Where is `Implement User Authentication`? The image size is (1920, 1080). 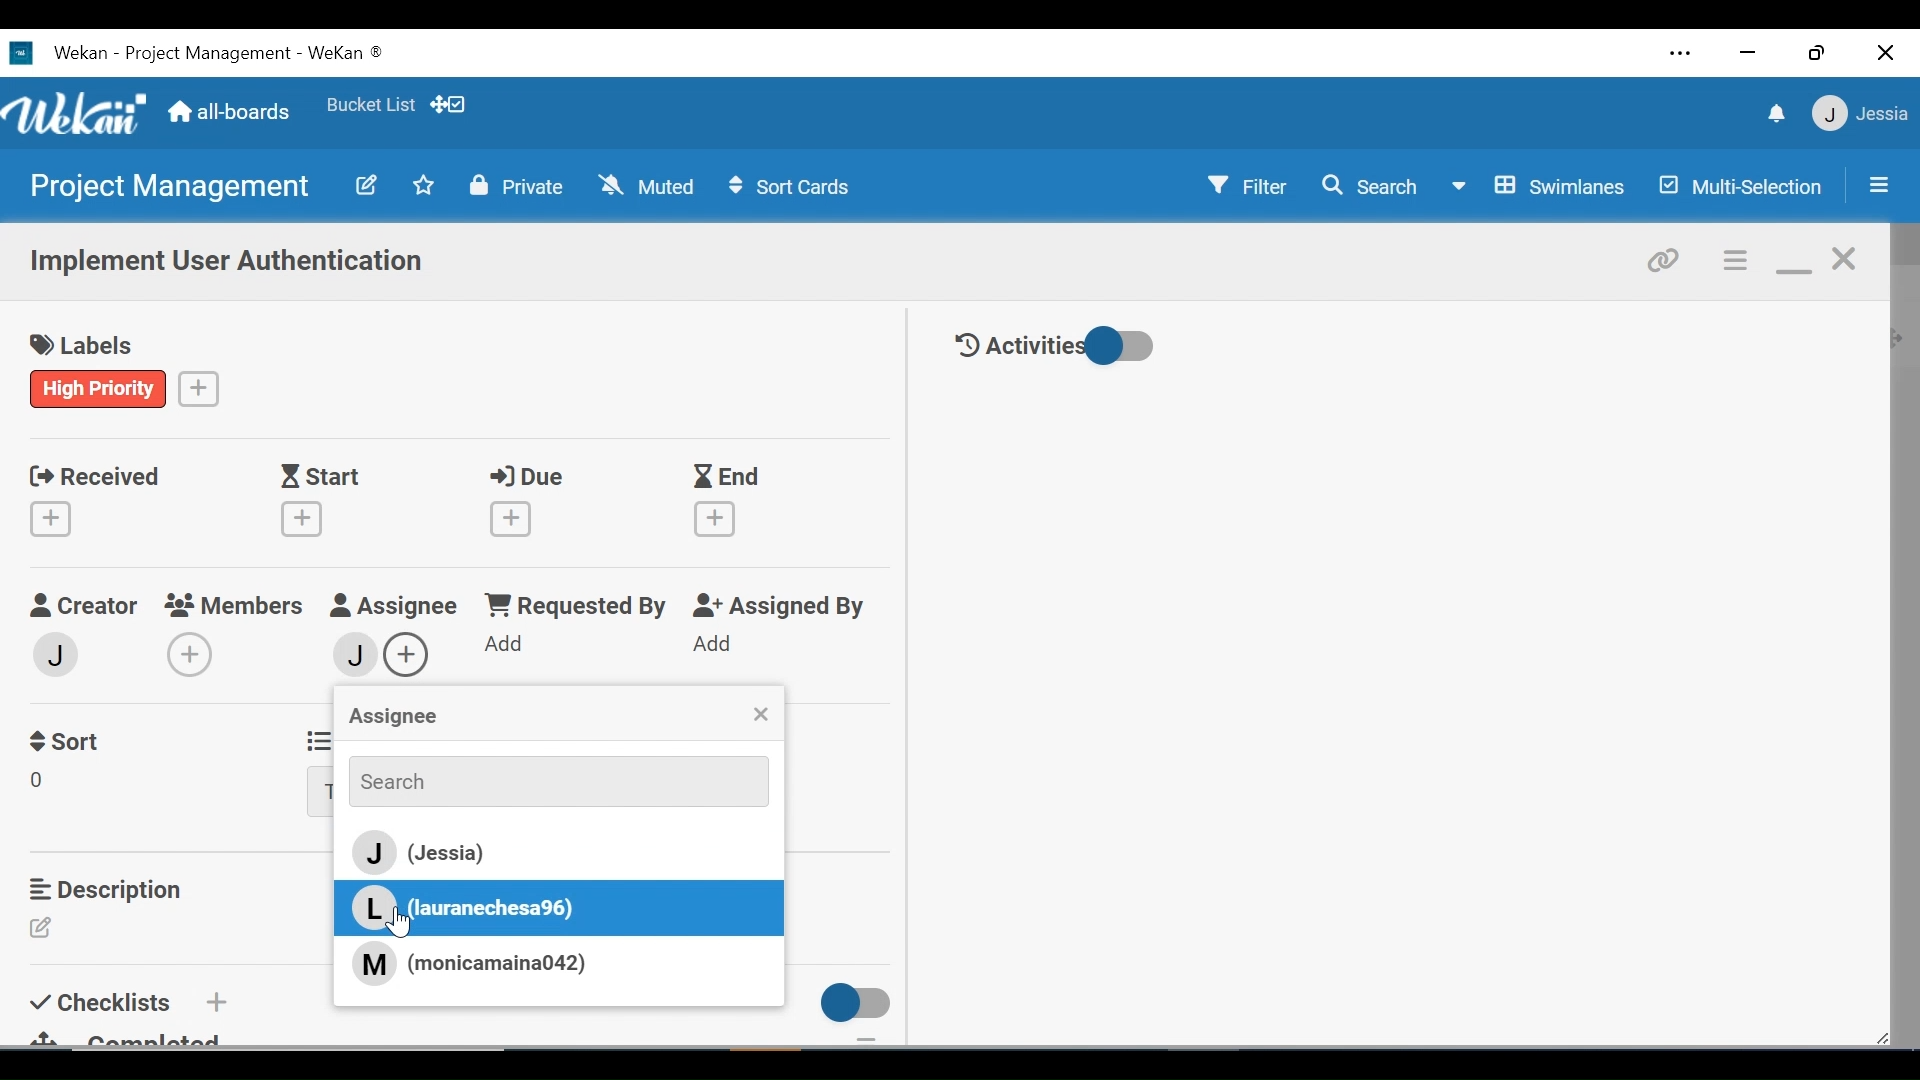 Implement User Authentication is located at coordinates (229, 263).